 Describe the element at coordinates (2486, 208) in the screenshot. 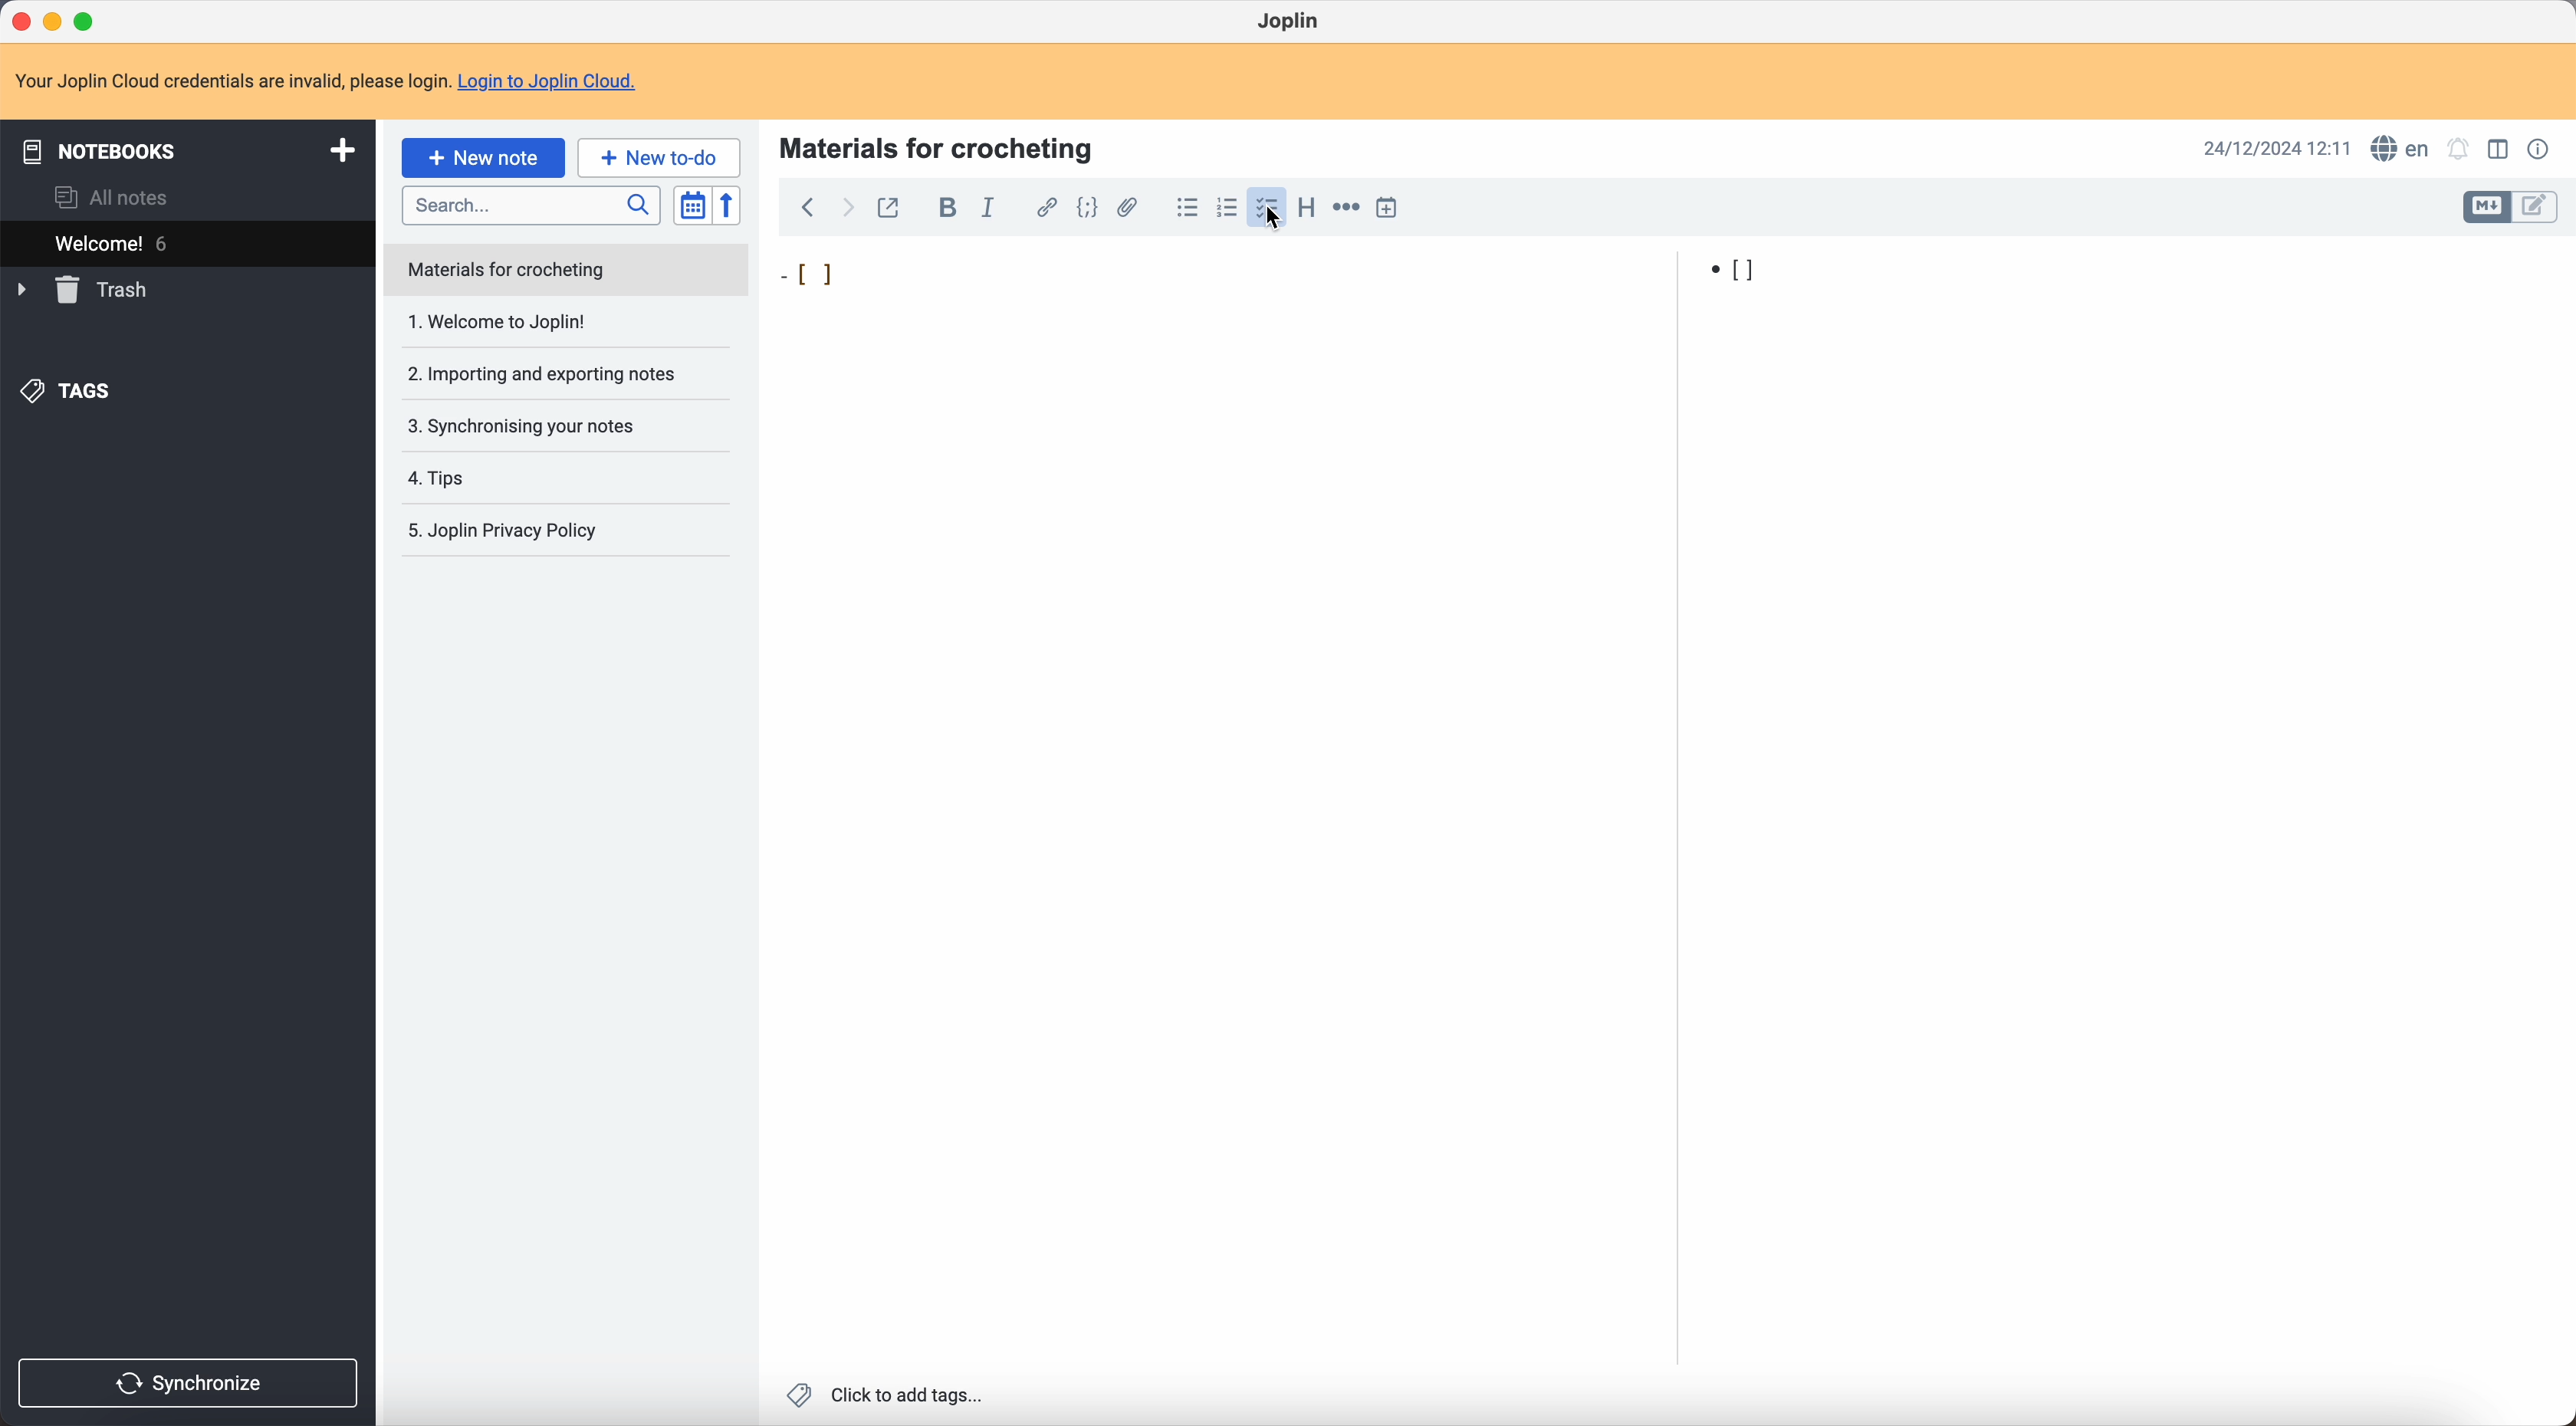

I see `toggle edit layout` at that location.